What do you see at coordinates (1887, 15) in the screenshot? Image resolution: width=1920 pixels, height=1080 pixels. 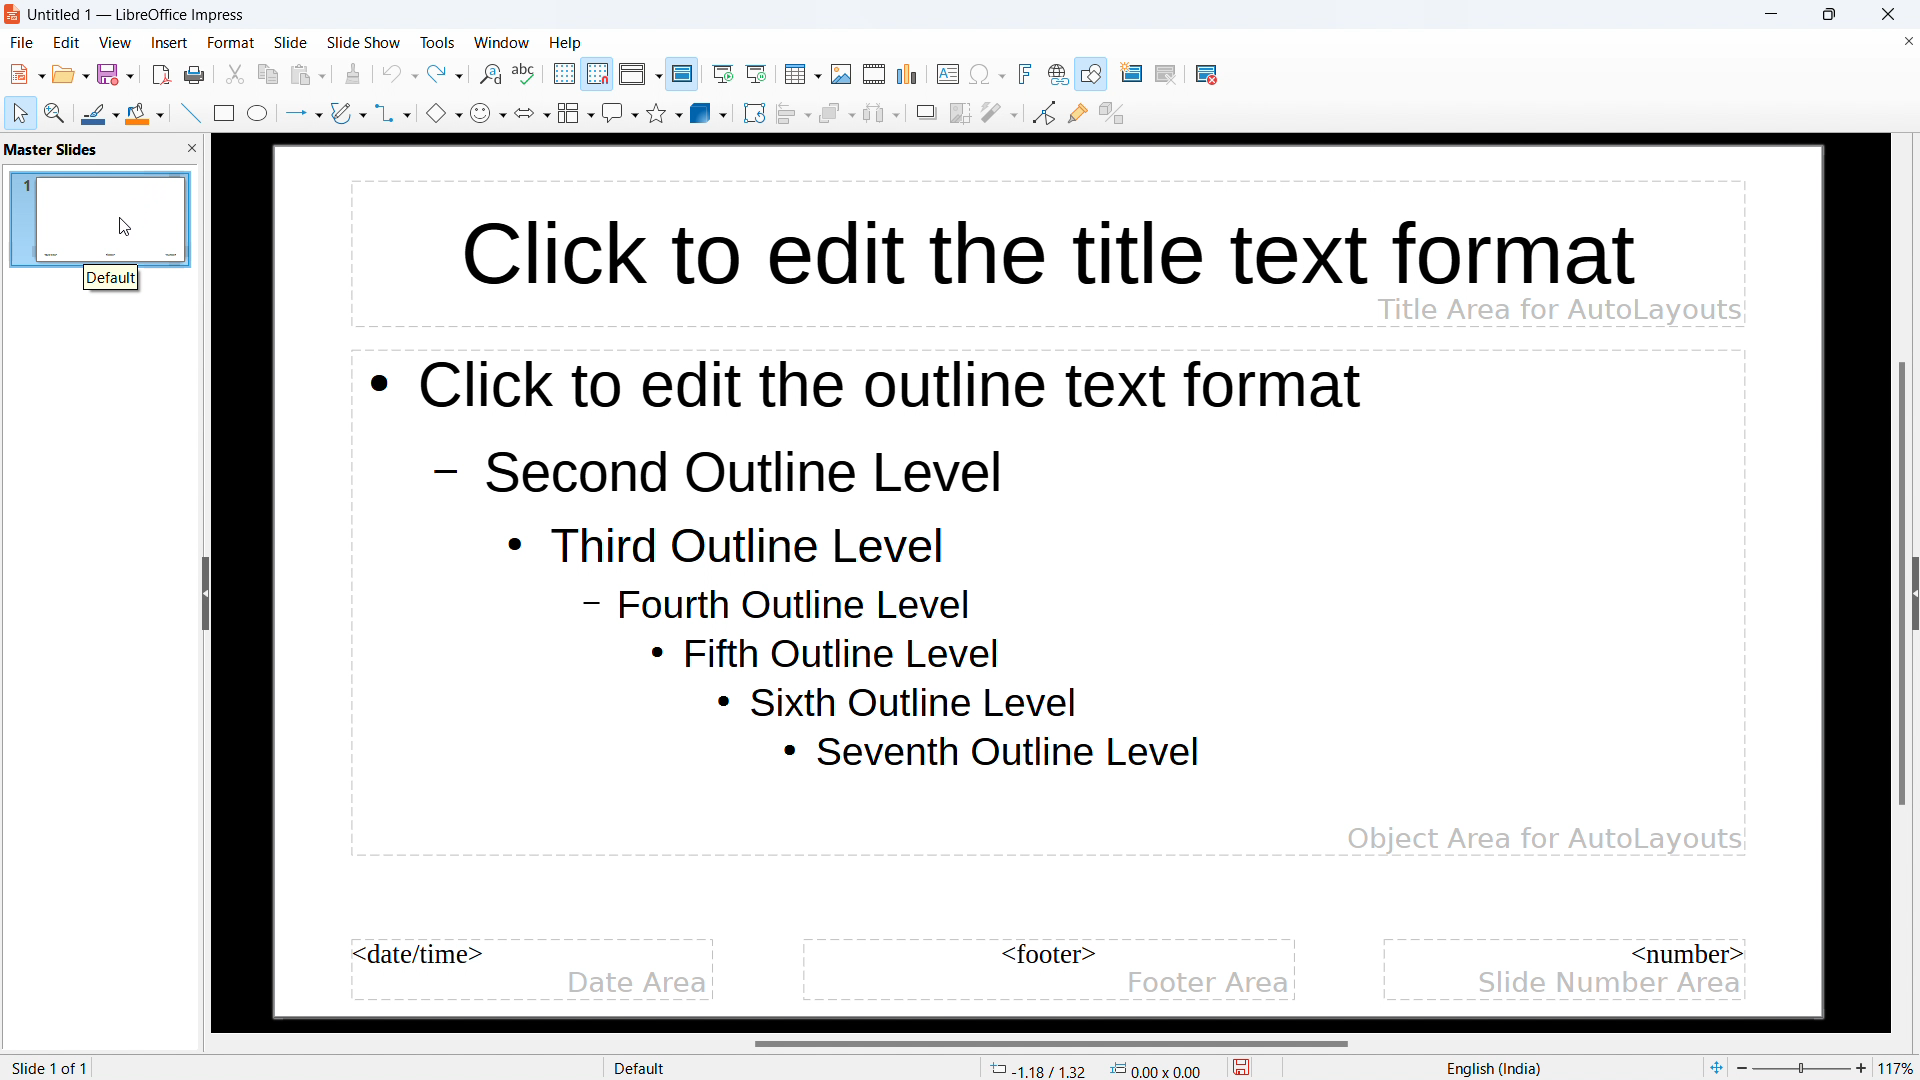 I see `close` at bounding box center [1887, 15].